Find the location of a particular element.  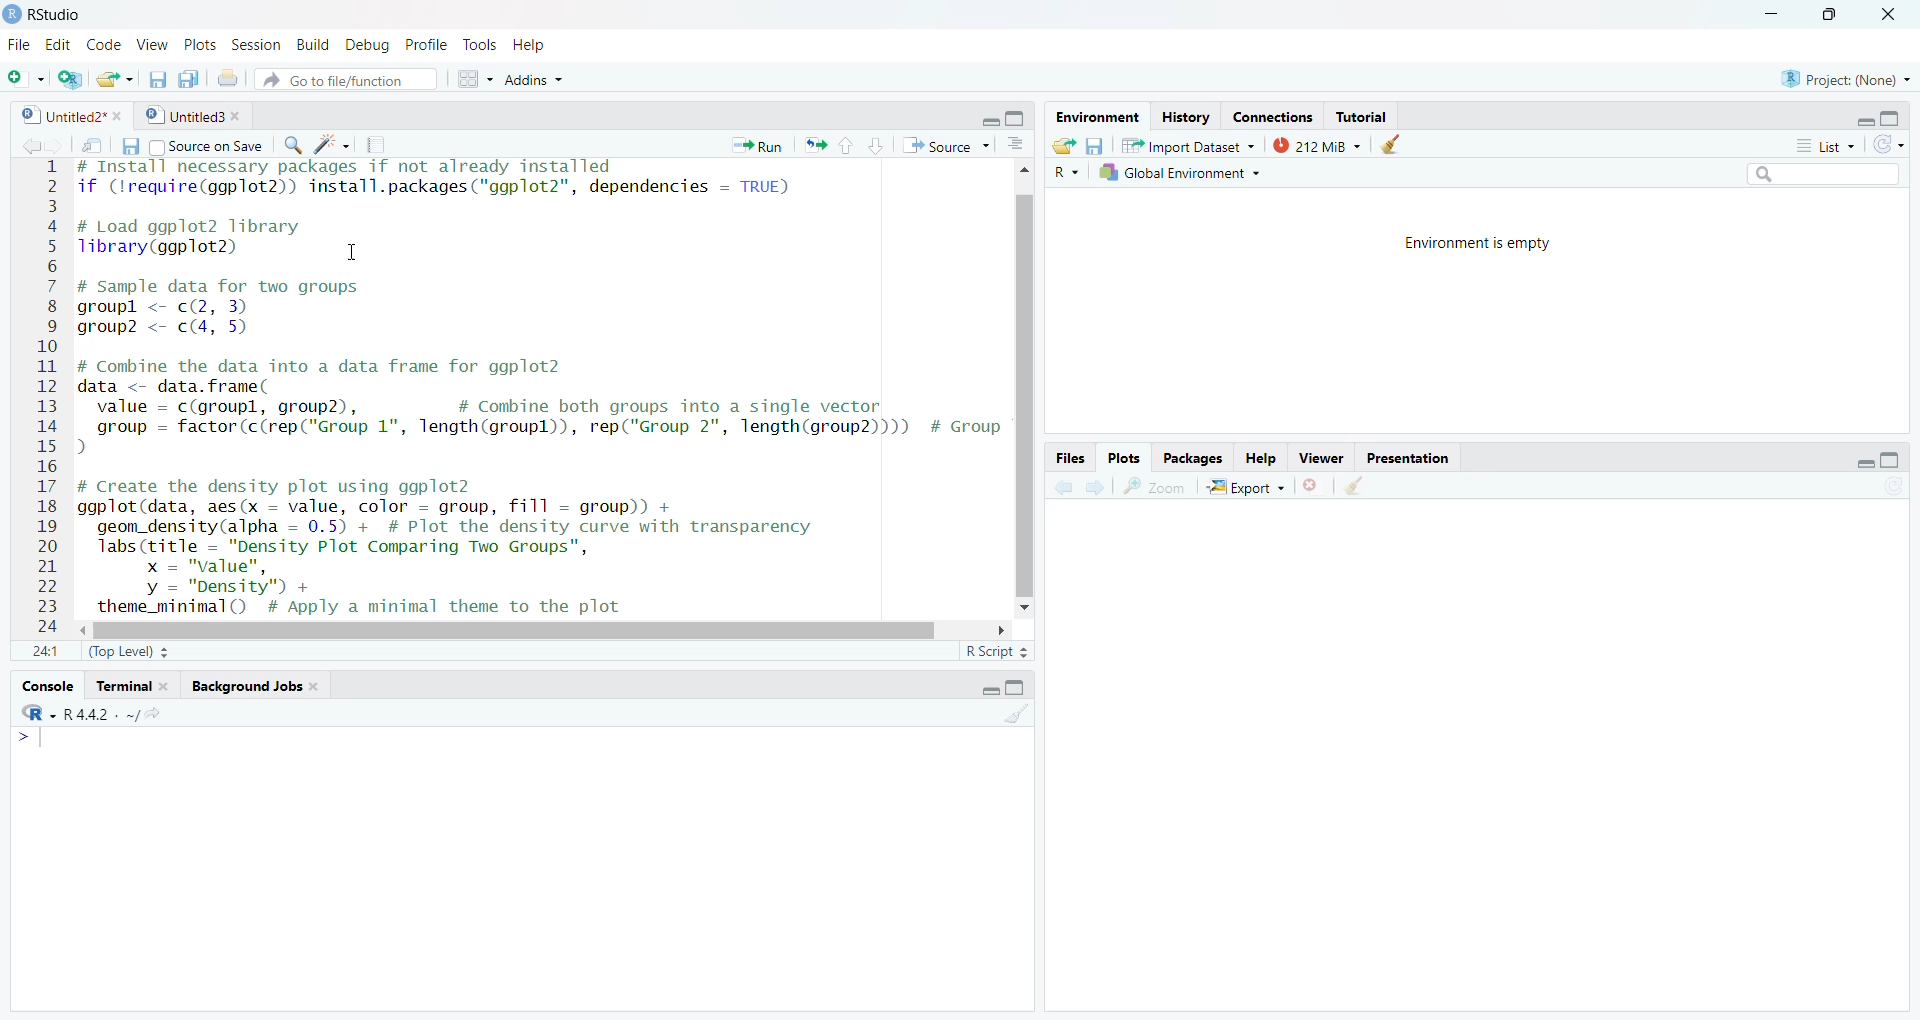

addins is located at coordinates (543, 82).